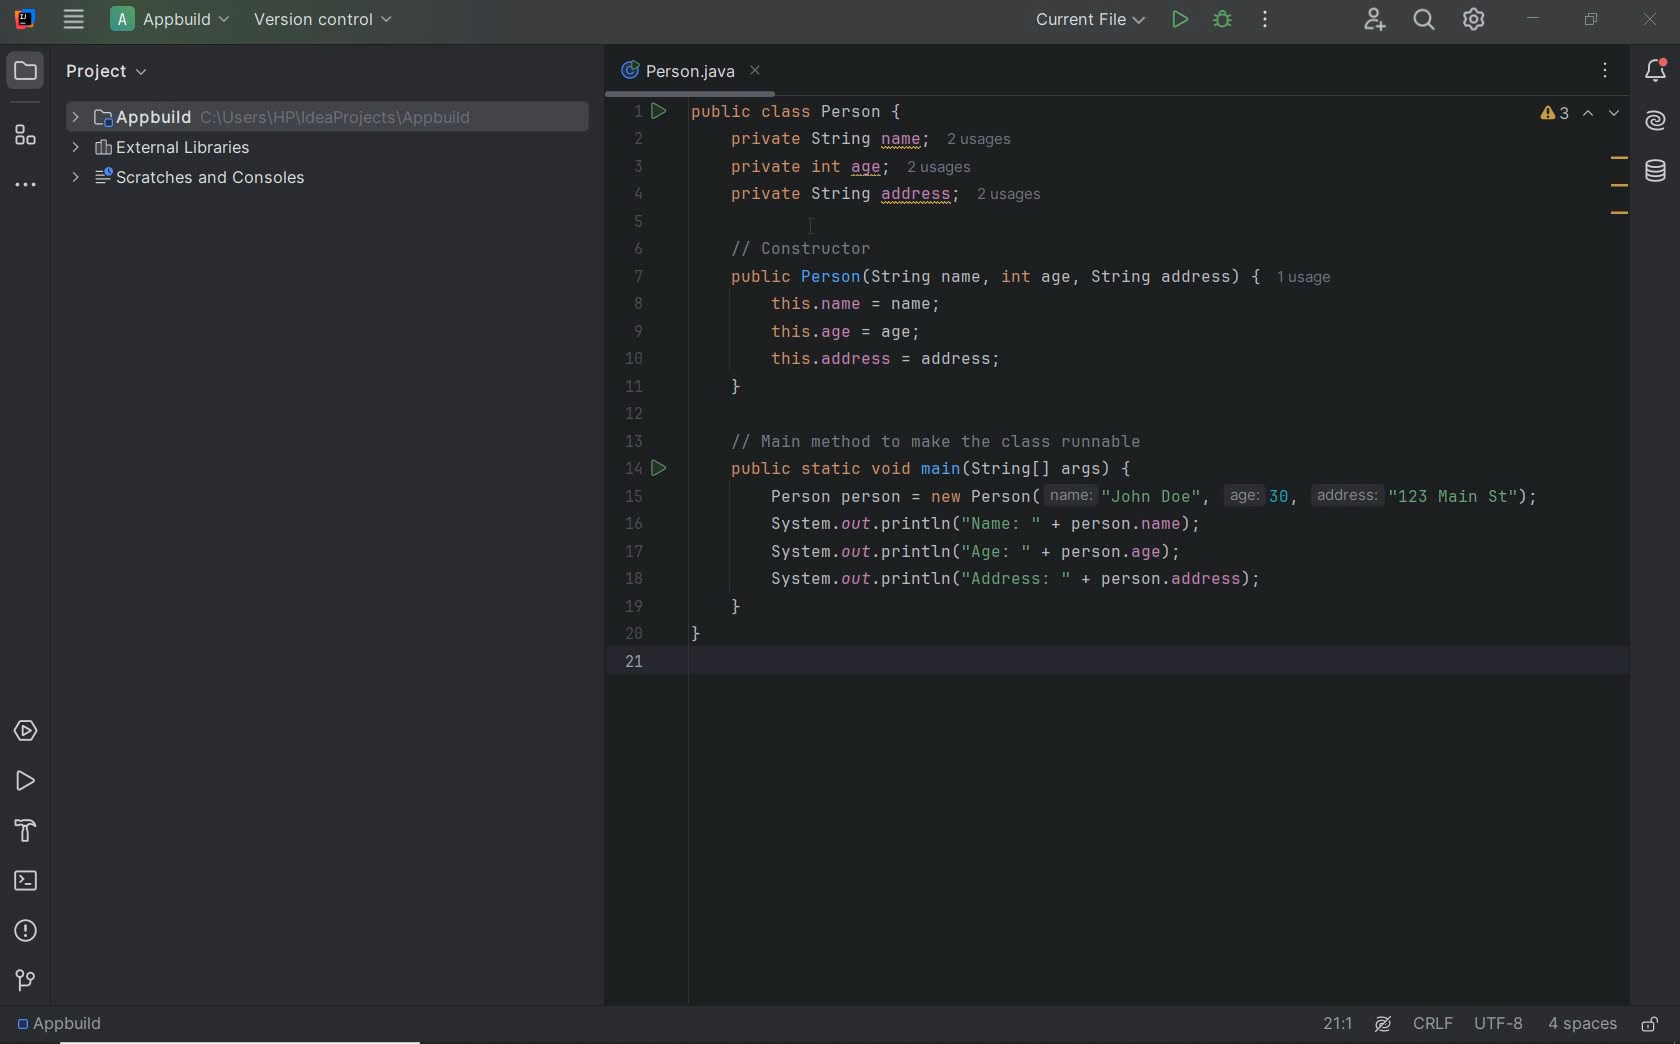 Image resolution: width=1680 pixels, height=1044 pixels. I want to click on run, so click(23, 779).